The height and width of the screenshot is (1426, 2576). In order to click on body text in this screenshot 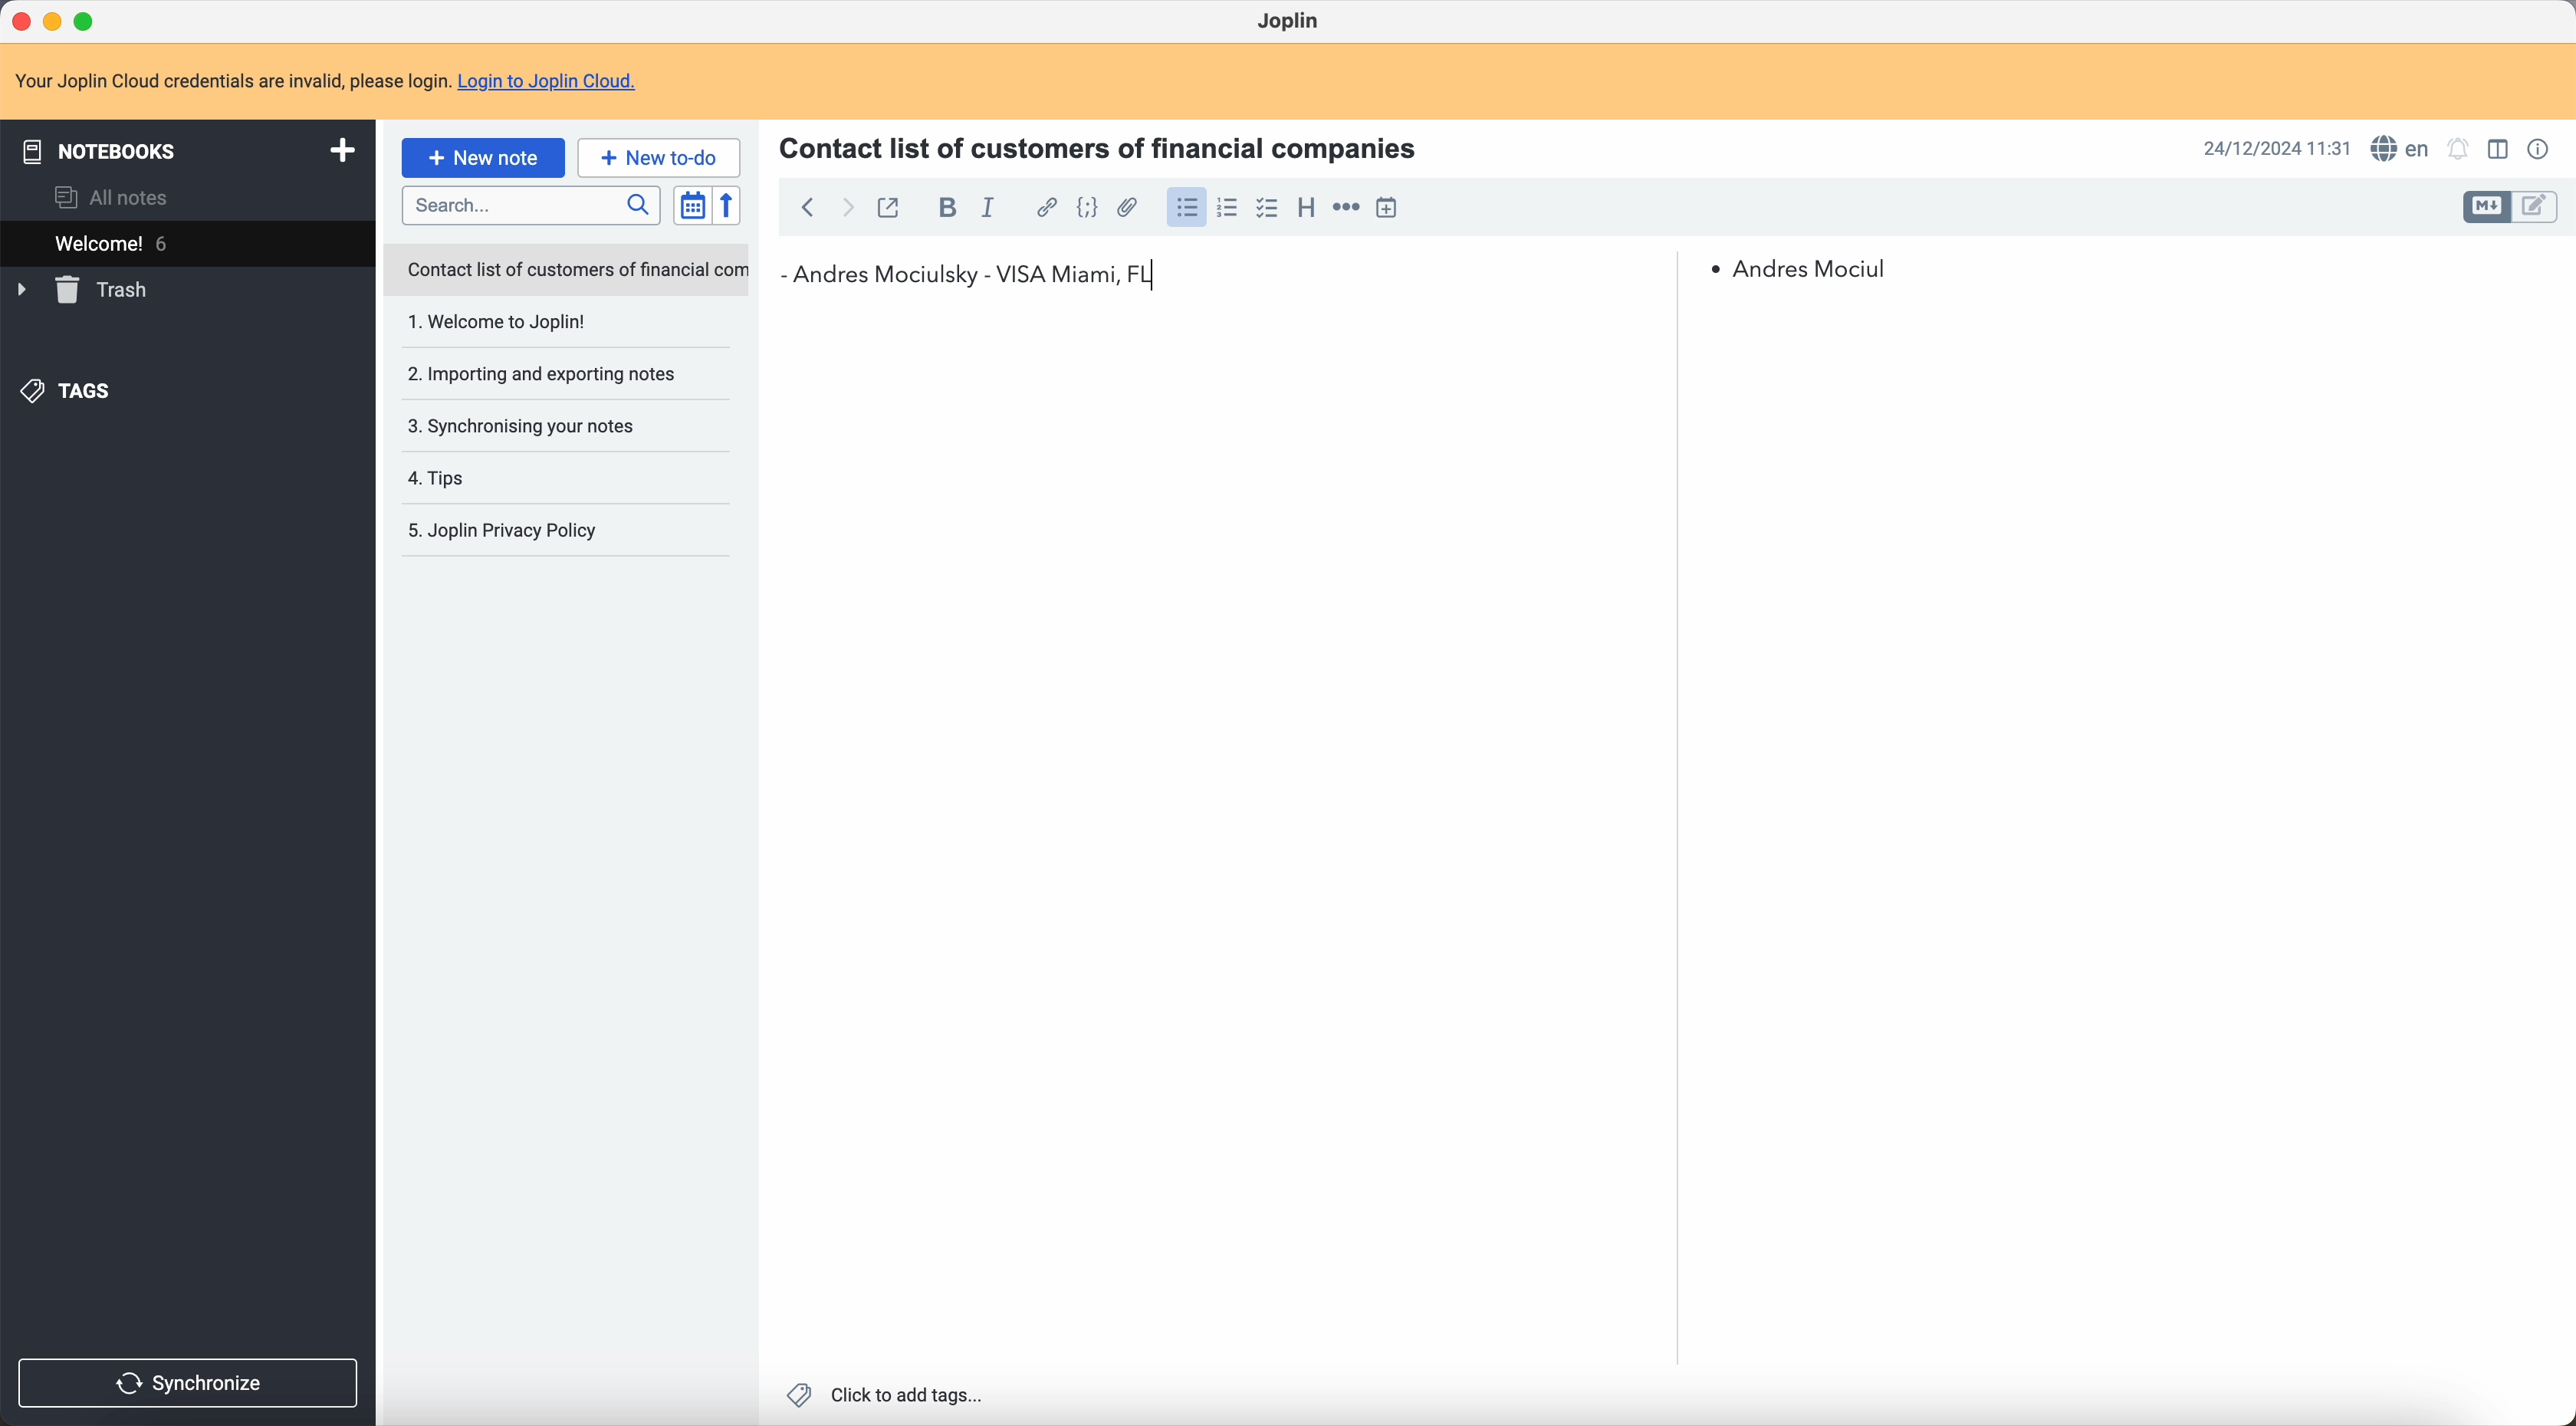, I will do `click(2116, 835)`.